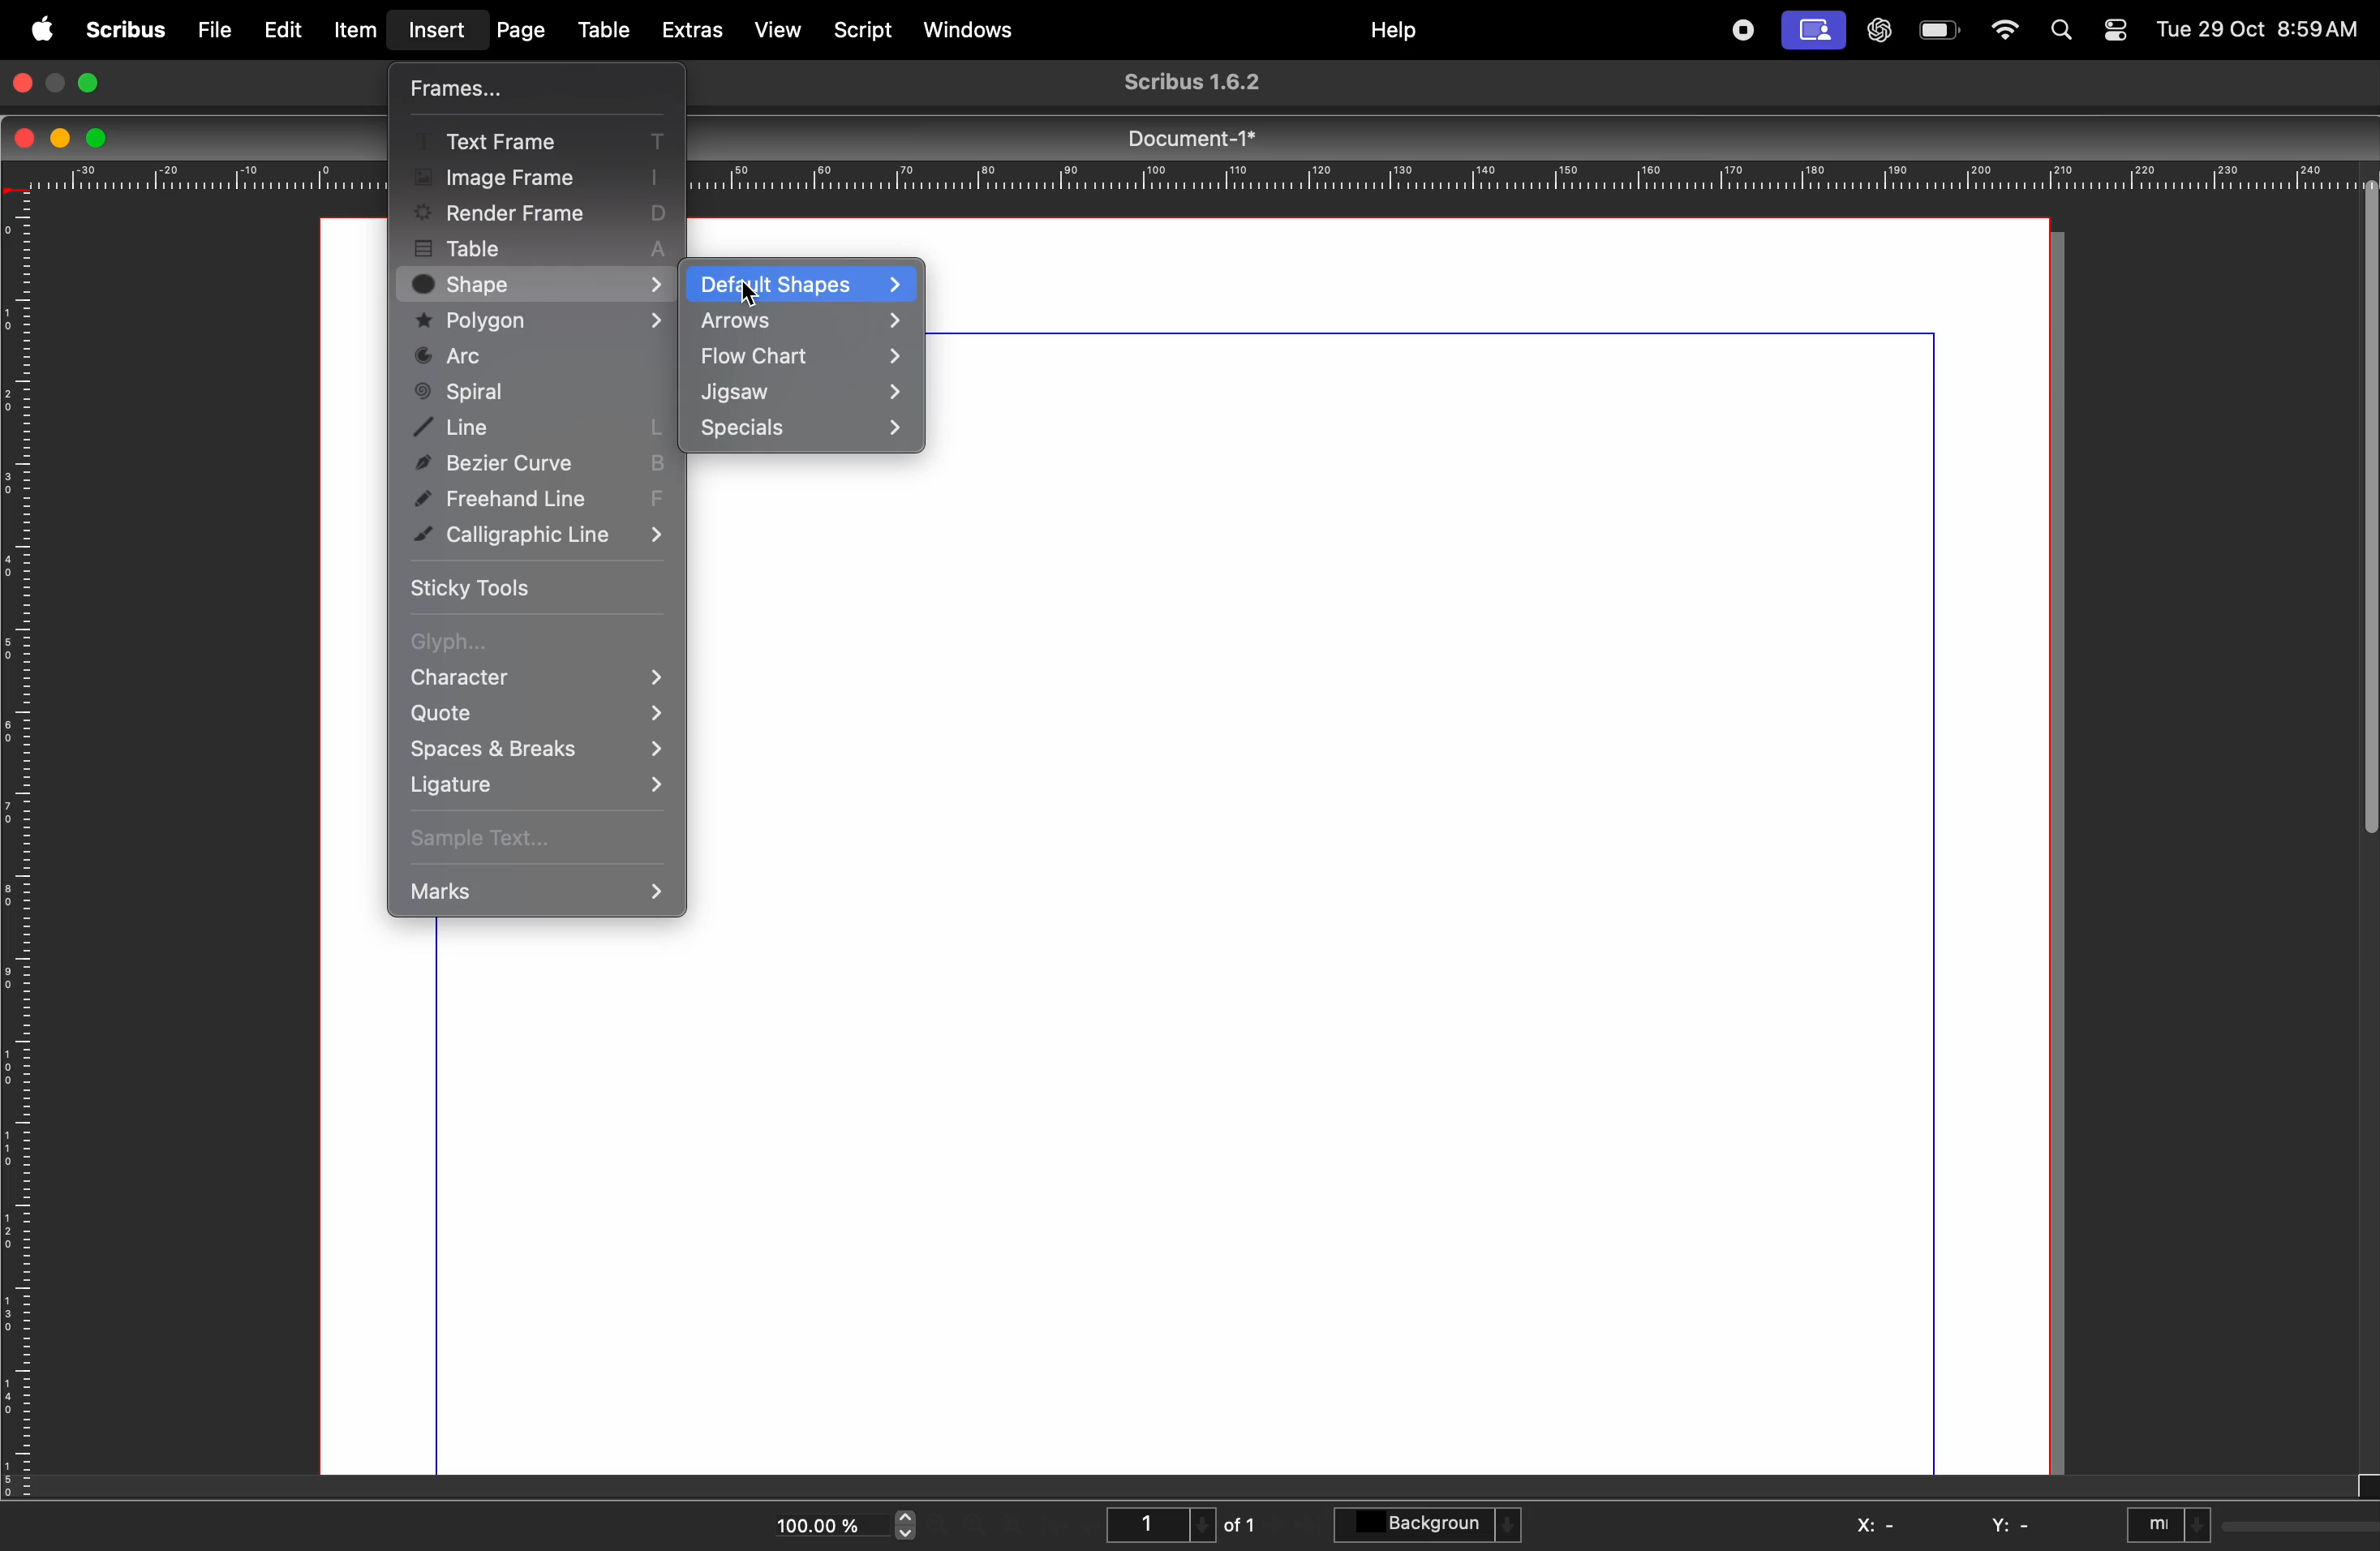  Describe the element at coordinates (2358, 549) in the screenshot. I see `verticle sidebar` at that location.